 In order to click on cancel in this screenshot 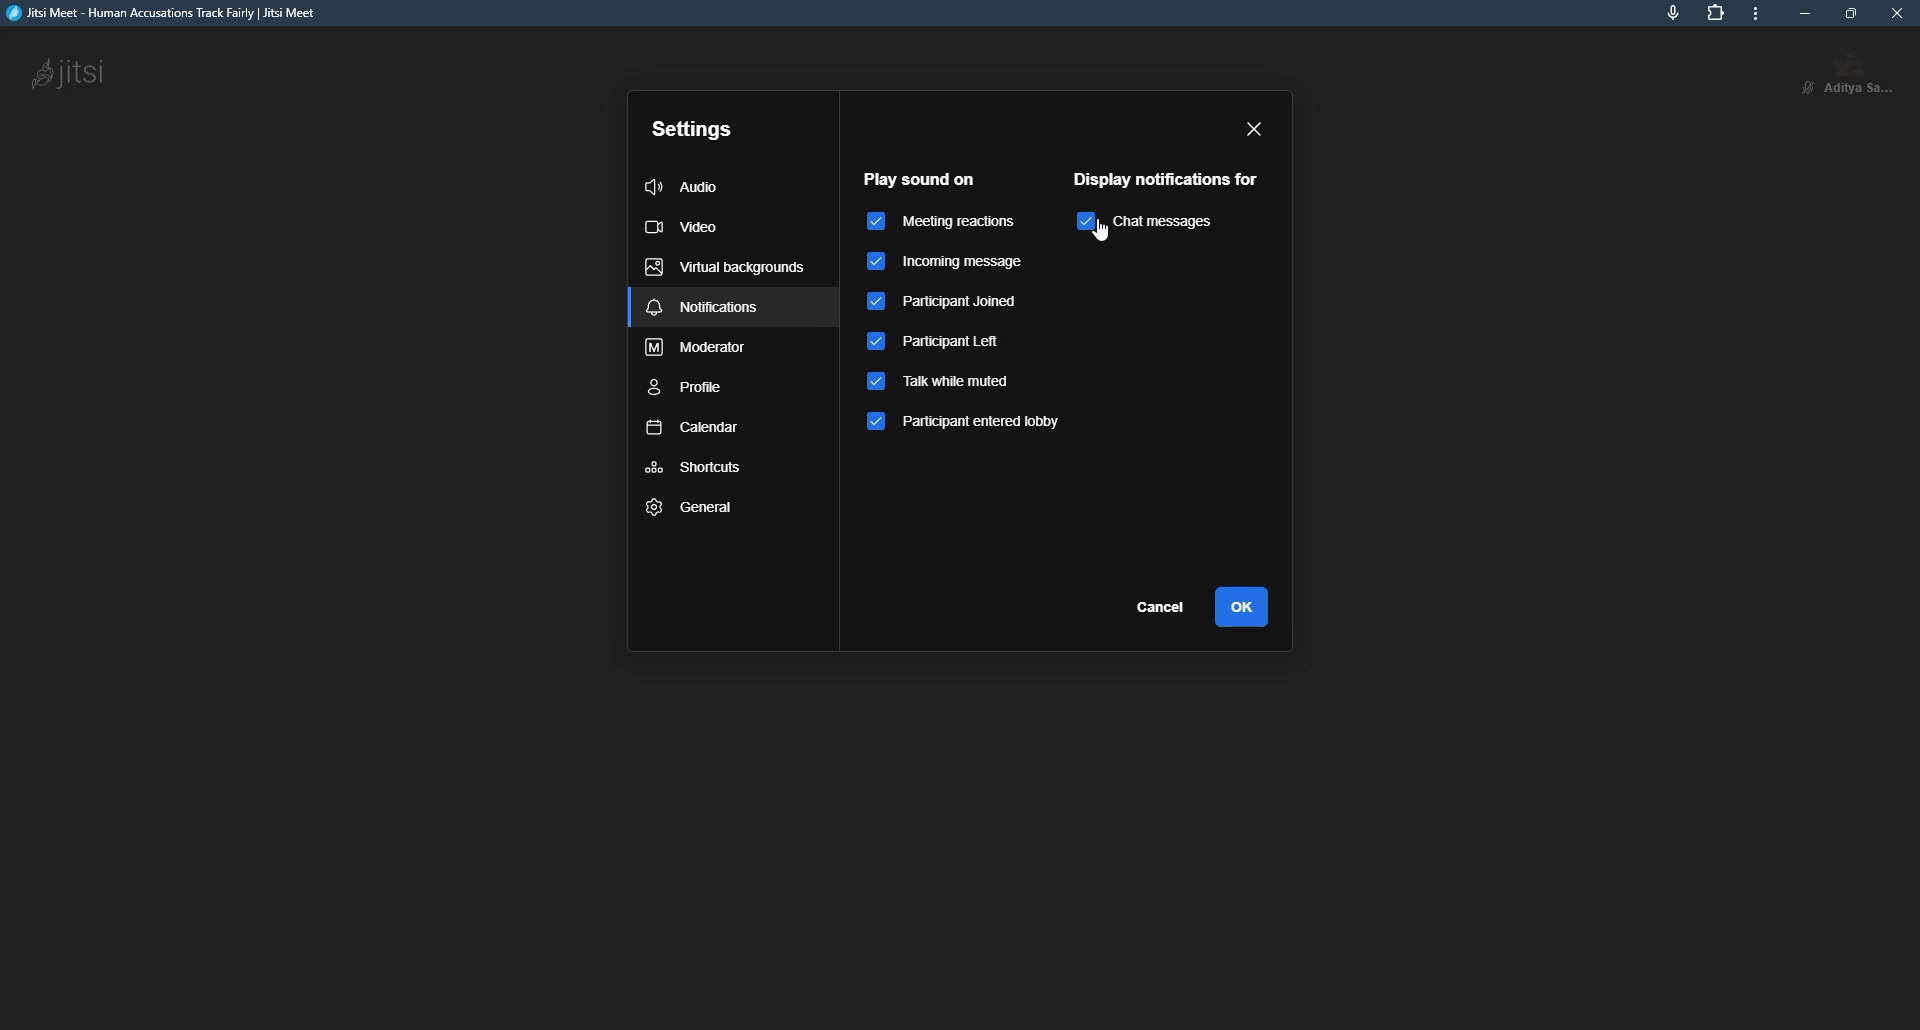, I will do `click(1158, 605)`.